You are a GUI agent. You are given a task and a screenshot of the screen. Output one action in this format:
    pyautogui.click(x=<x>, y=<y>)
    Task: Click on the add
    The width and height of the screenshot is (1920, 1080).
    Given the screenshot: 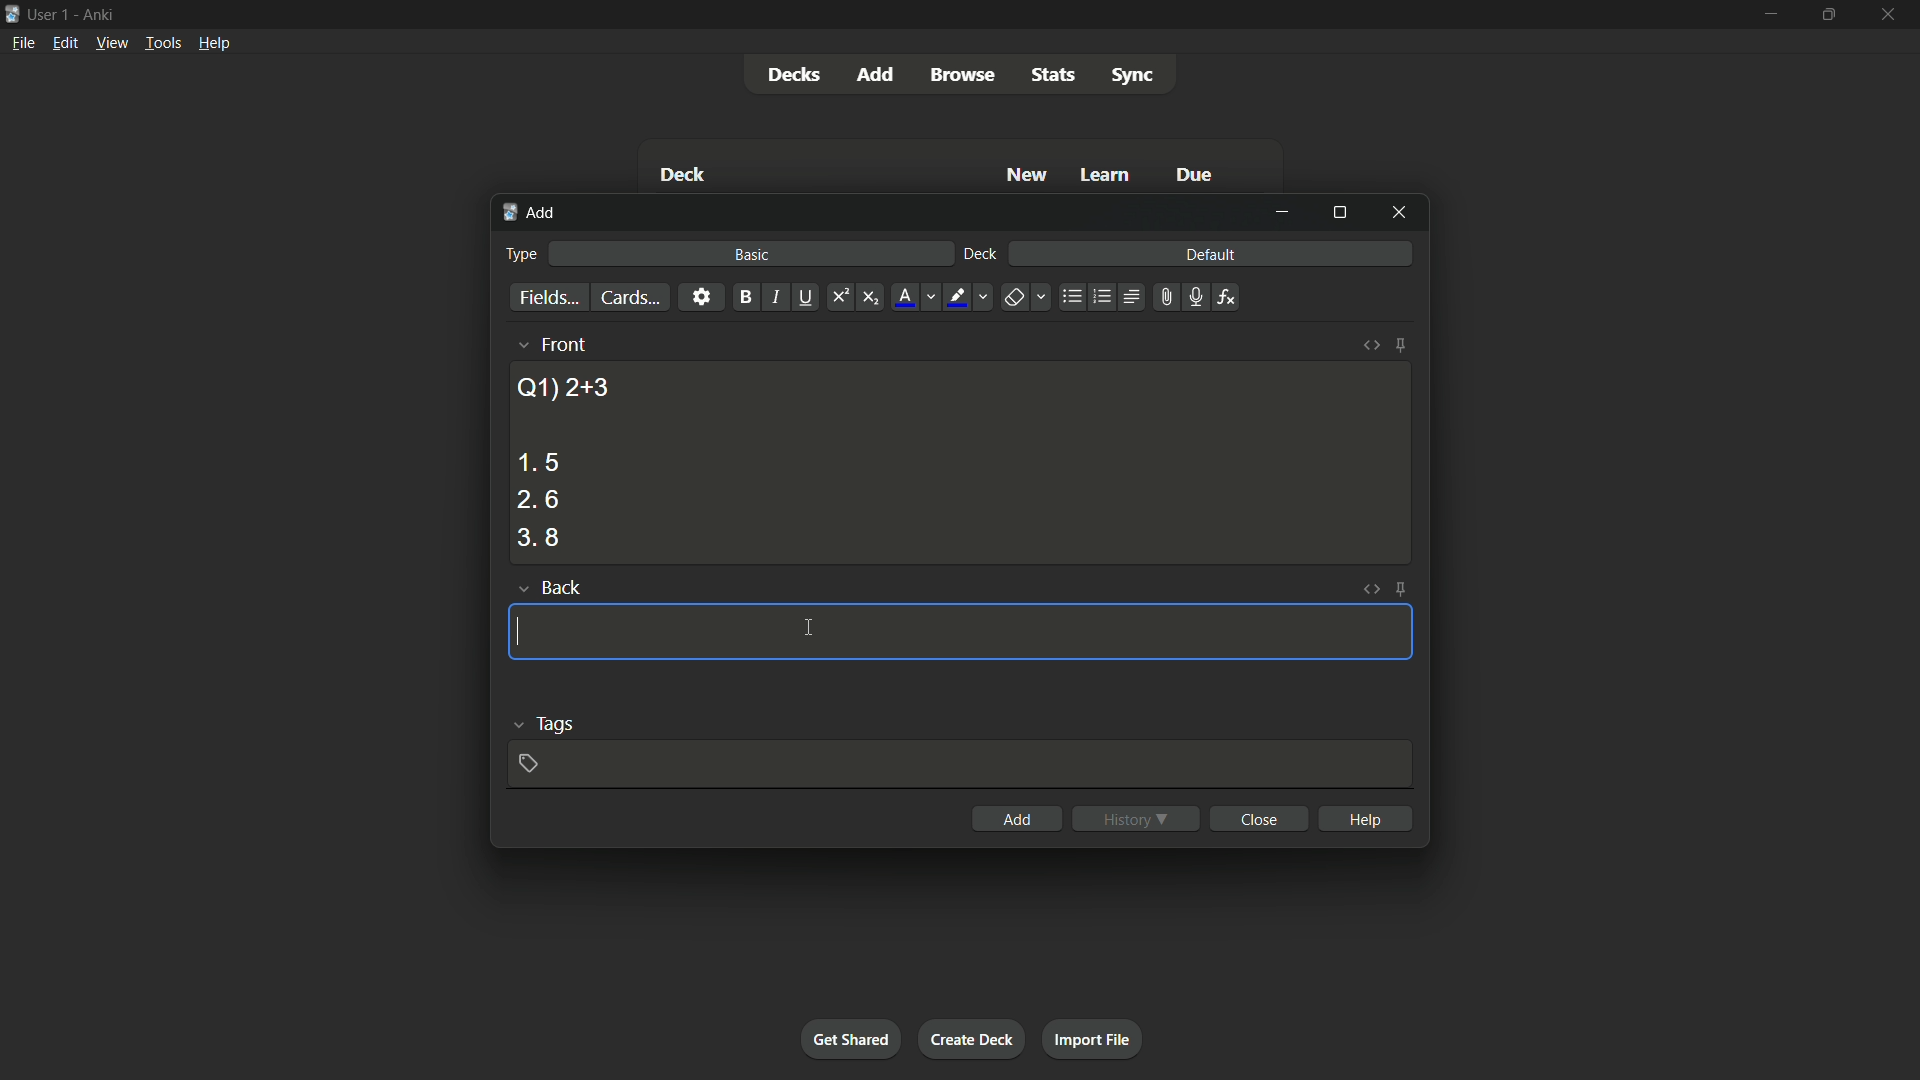 What is the action you would take?
    pyautogui.click(x=1018, y=819)
    